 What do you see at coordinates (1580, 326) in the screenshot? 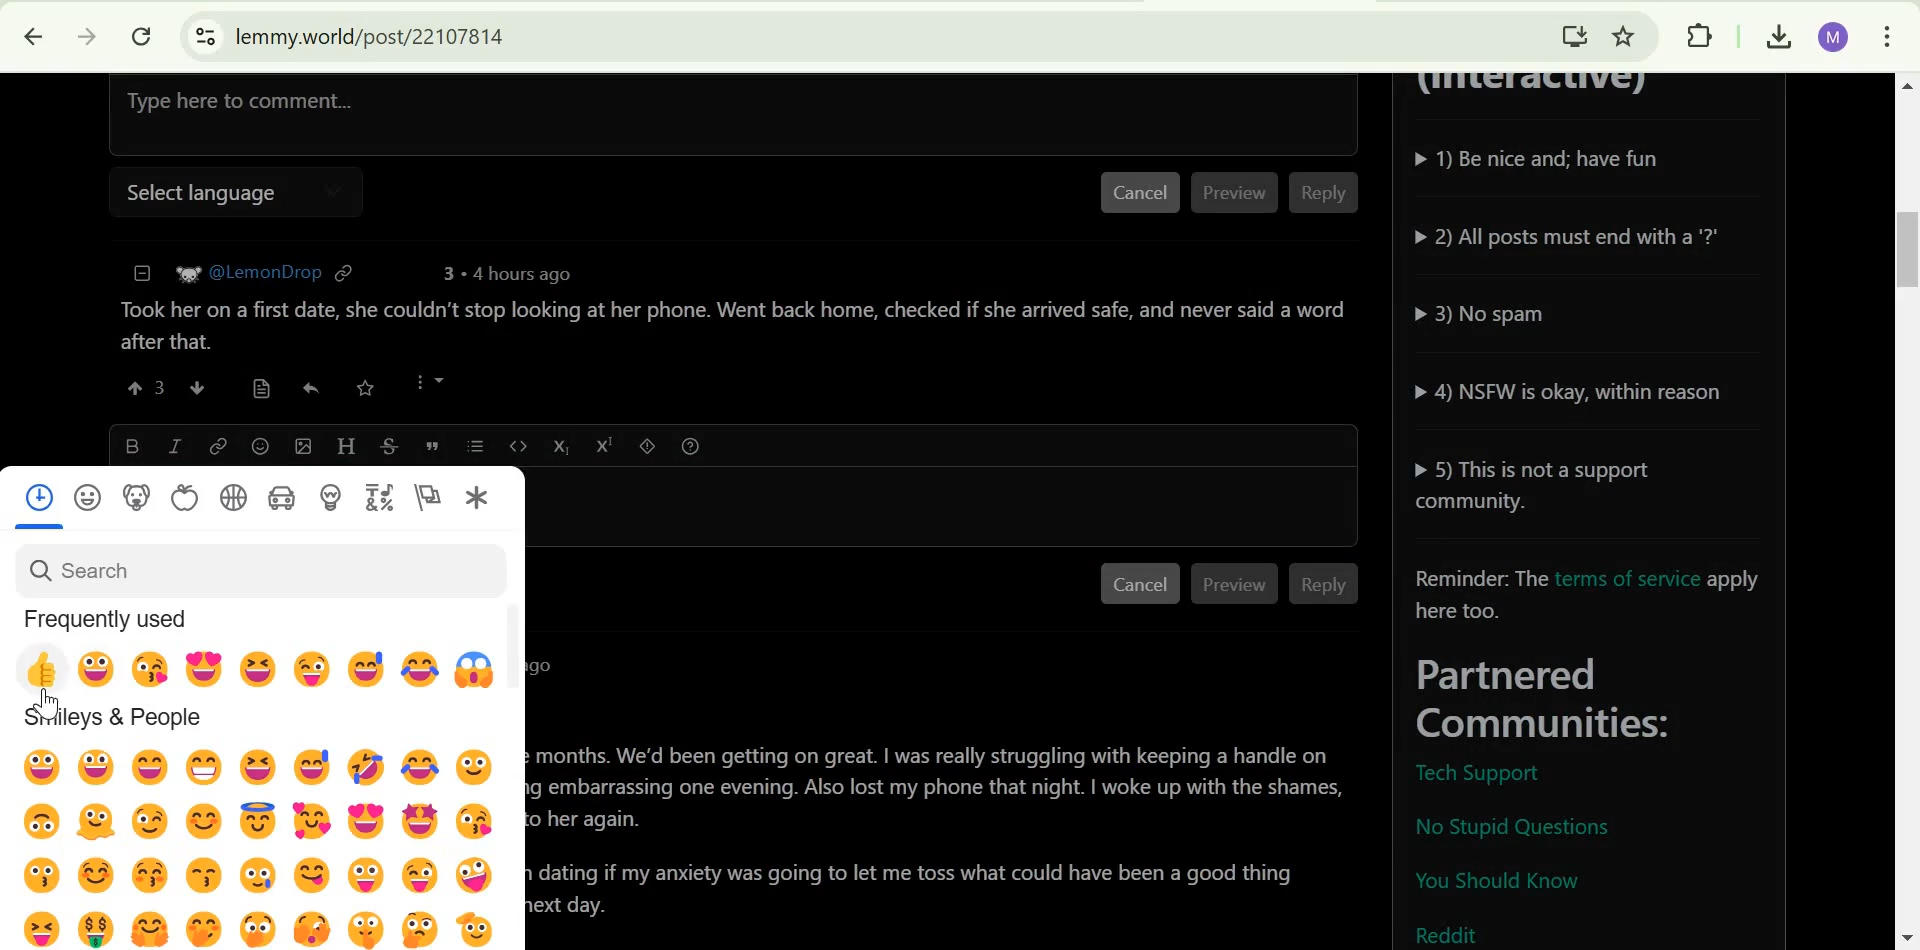
I see `community guidelines` at bounding box center [1580, 326].